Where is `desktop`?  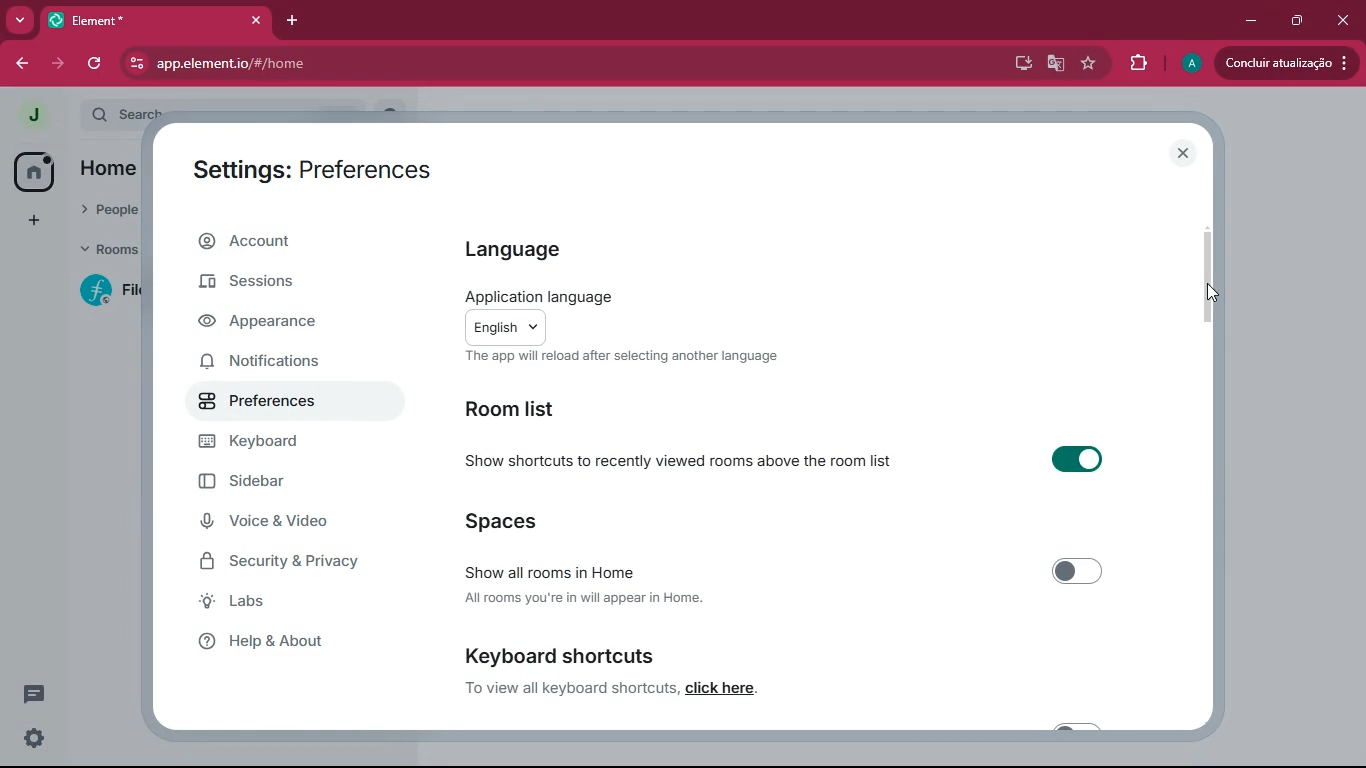 desktop is located at coordinates (1019, 63).